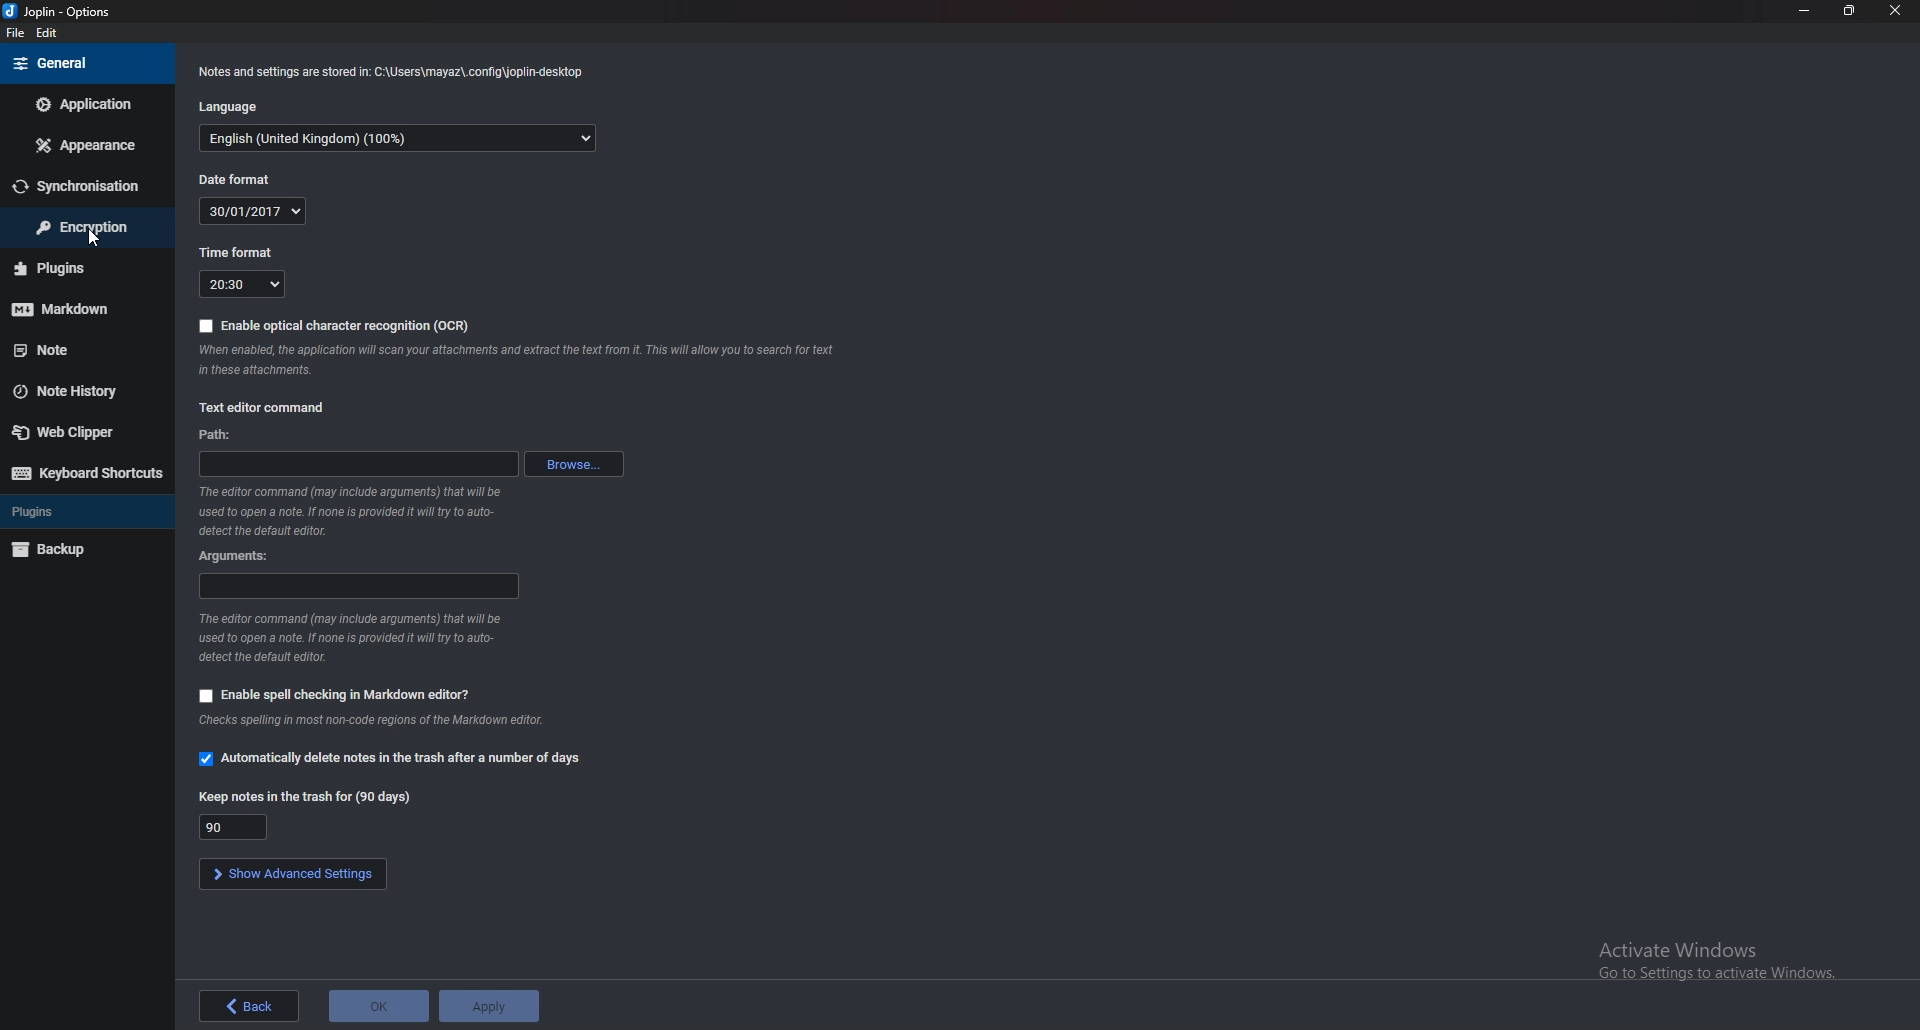  Describe the element at coordinates (397, 139) in the screenshot. I see `language` at that location.